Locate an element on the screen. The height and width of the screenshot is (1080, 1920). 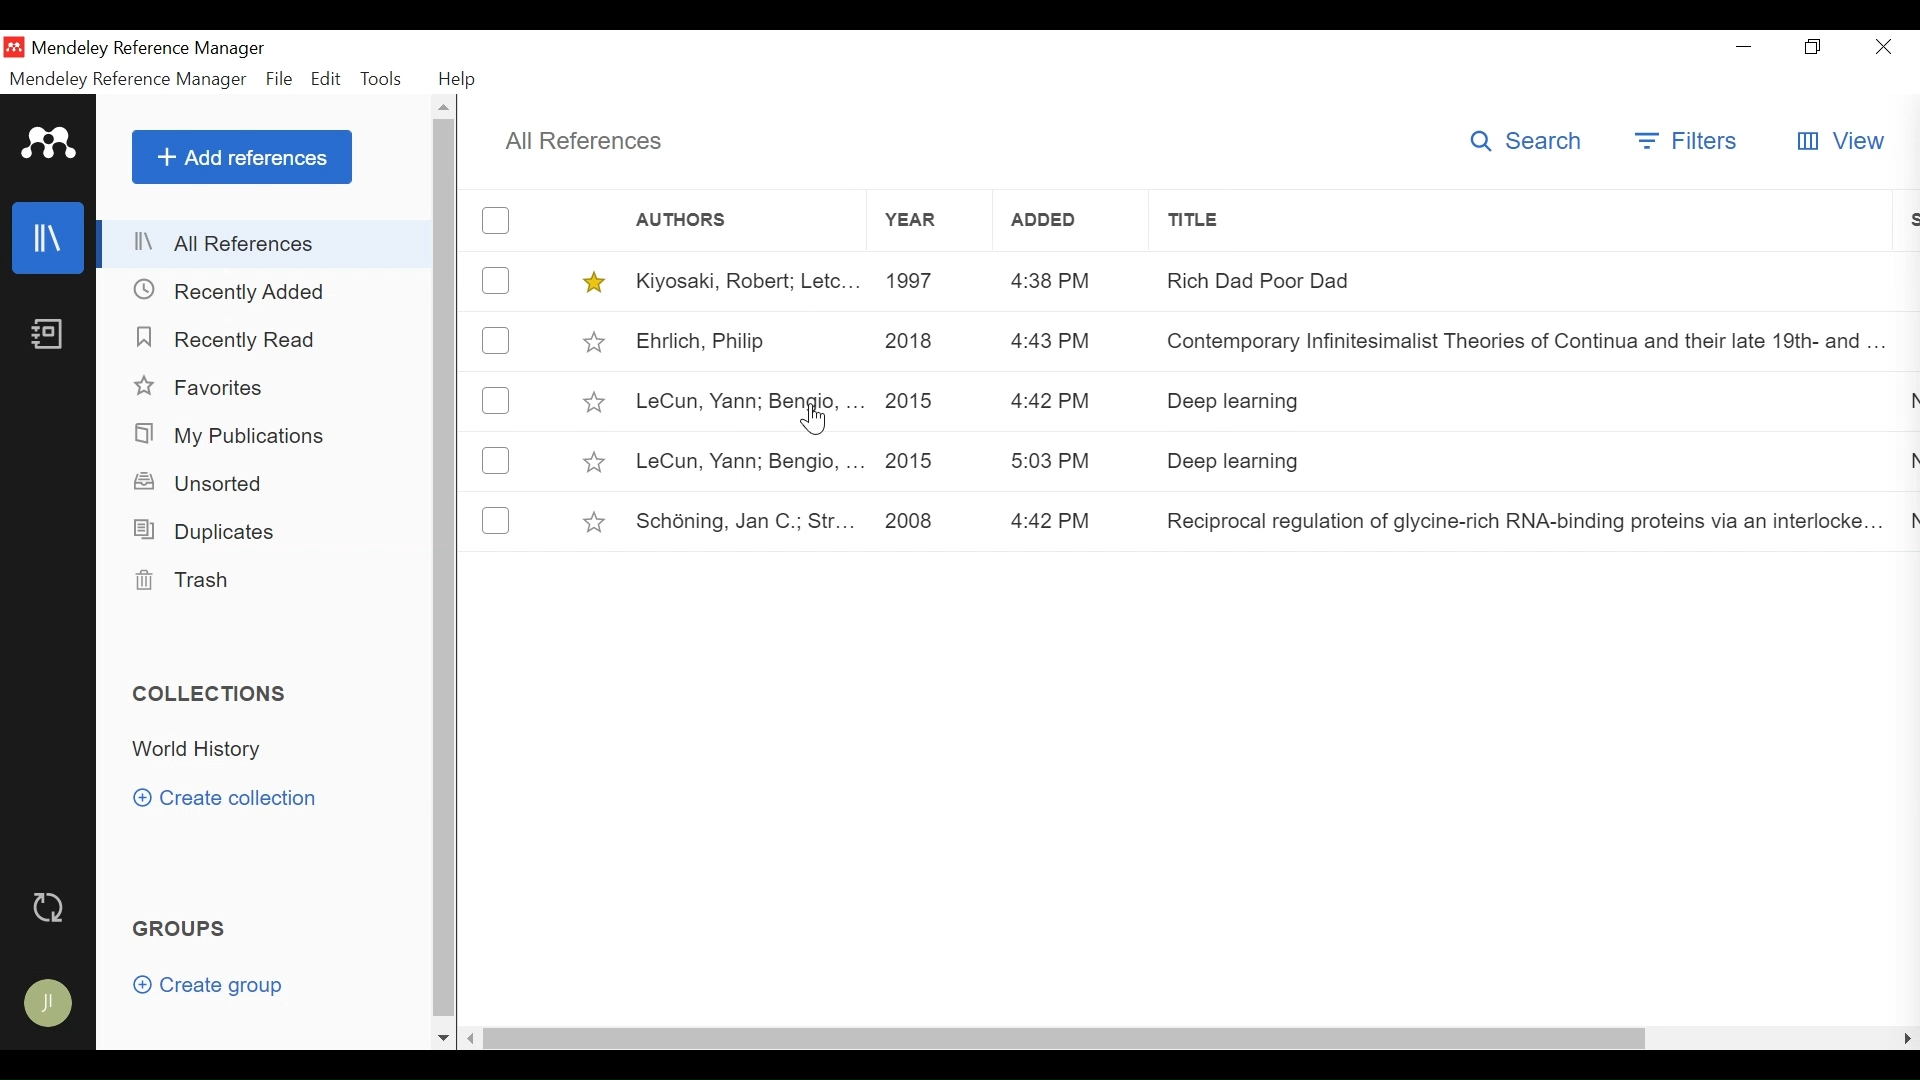
LeCun, Yann; Bengio is located at coordinates (748, 462).